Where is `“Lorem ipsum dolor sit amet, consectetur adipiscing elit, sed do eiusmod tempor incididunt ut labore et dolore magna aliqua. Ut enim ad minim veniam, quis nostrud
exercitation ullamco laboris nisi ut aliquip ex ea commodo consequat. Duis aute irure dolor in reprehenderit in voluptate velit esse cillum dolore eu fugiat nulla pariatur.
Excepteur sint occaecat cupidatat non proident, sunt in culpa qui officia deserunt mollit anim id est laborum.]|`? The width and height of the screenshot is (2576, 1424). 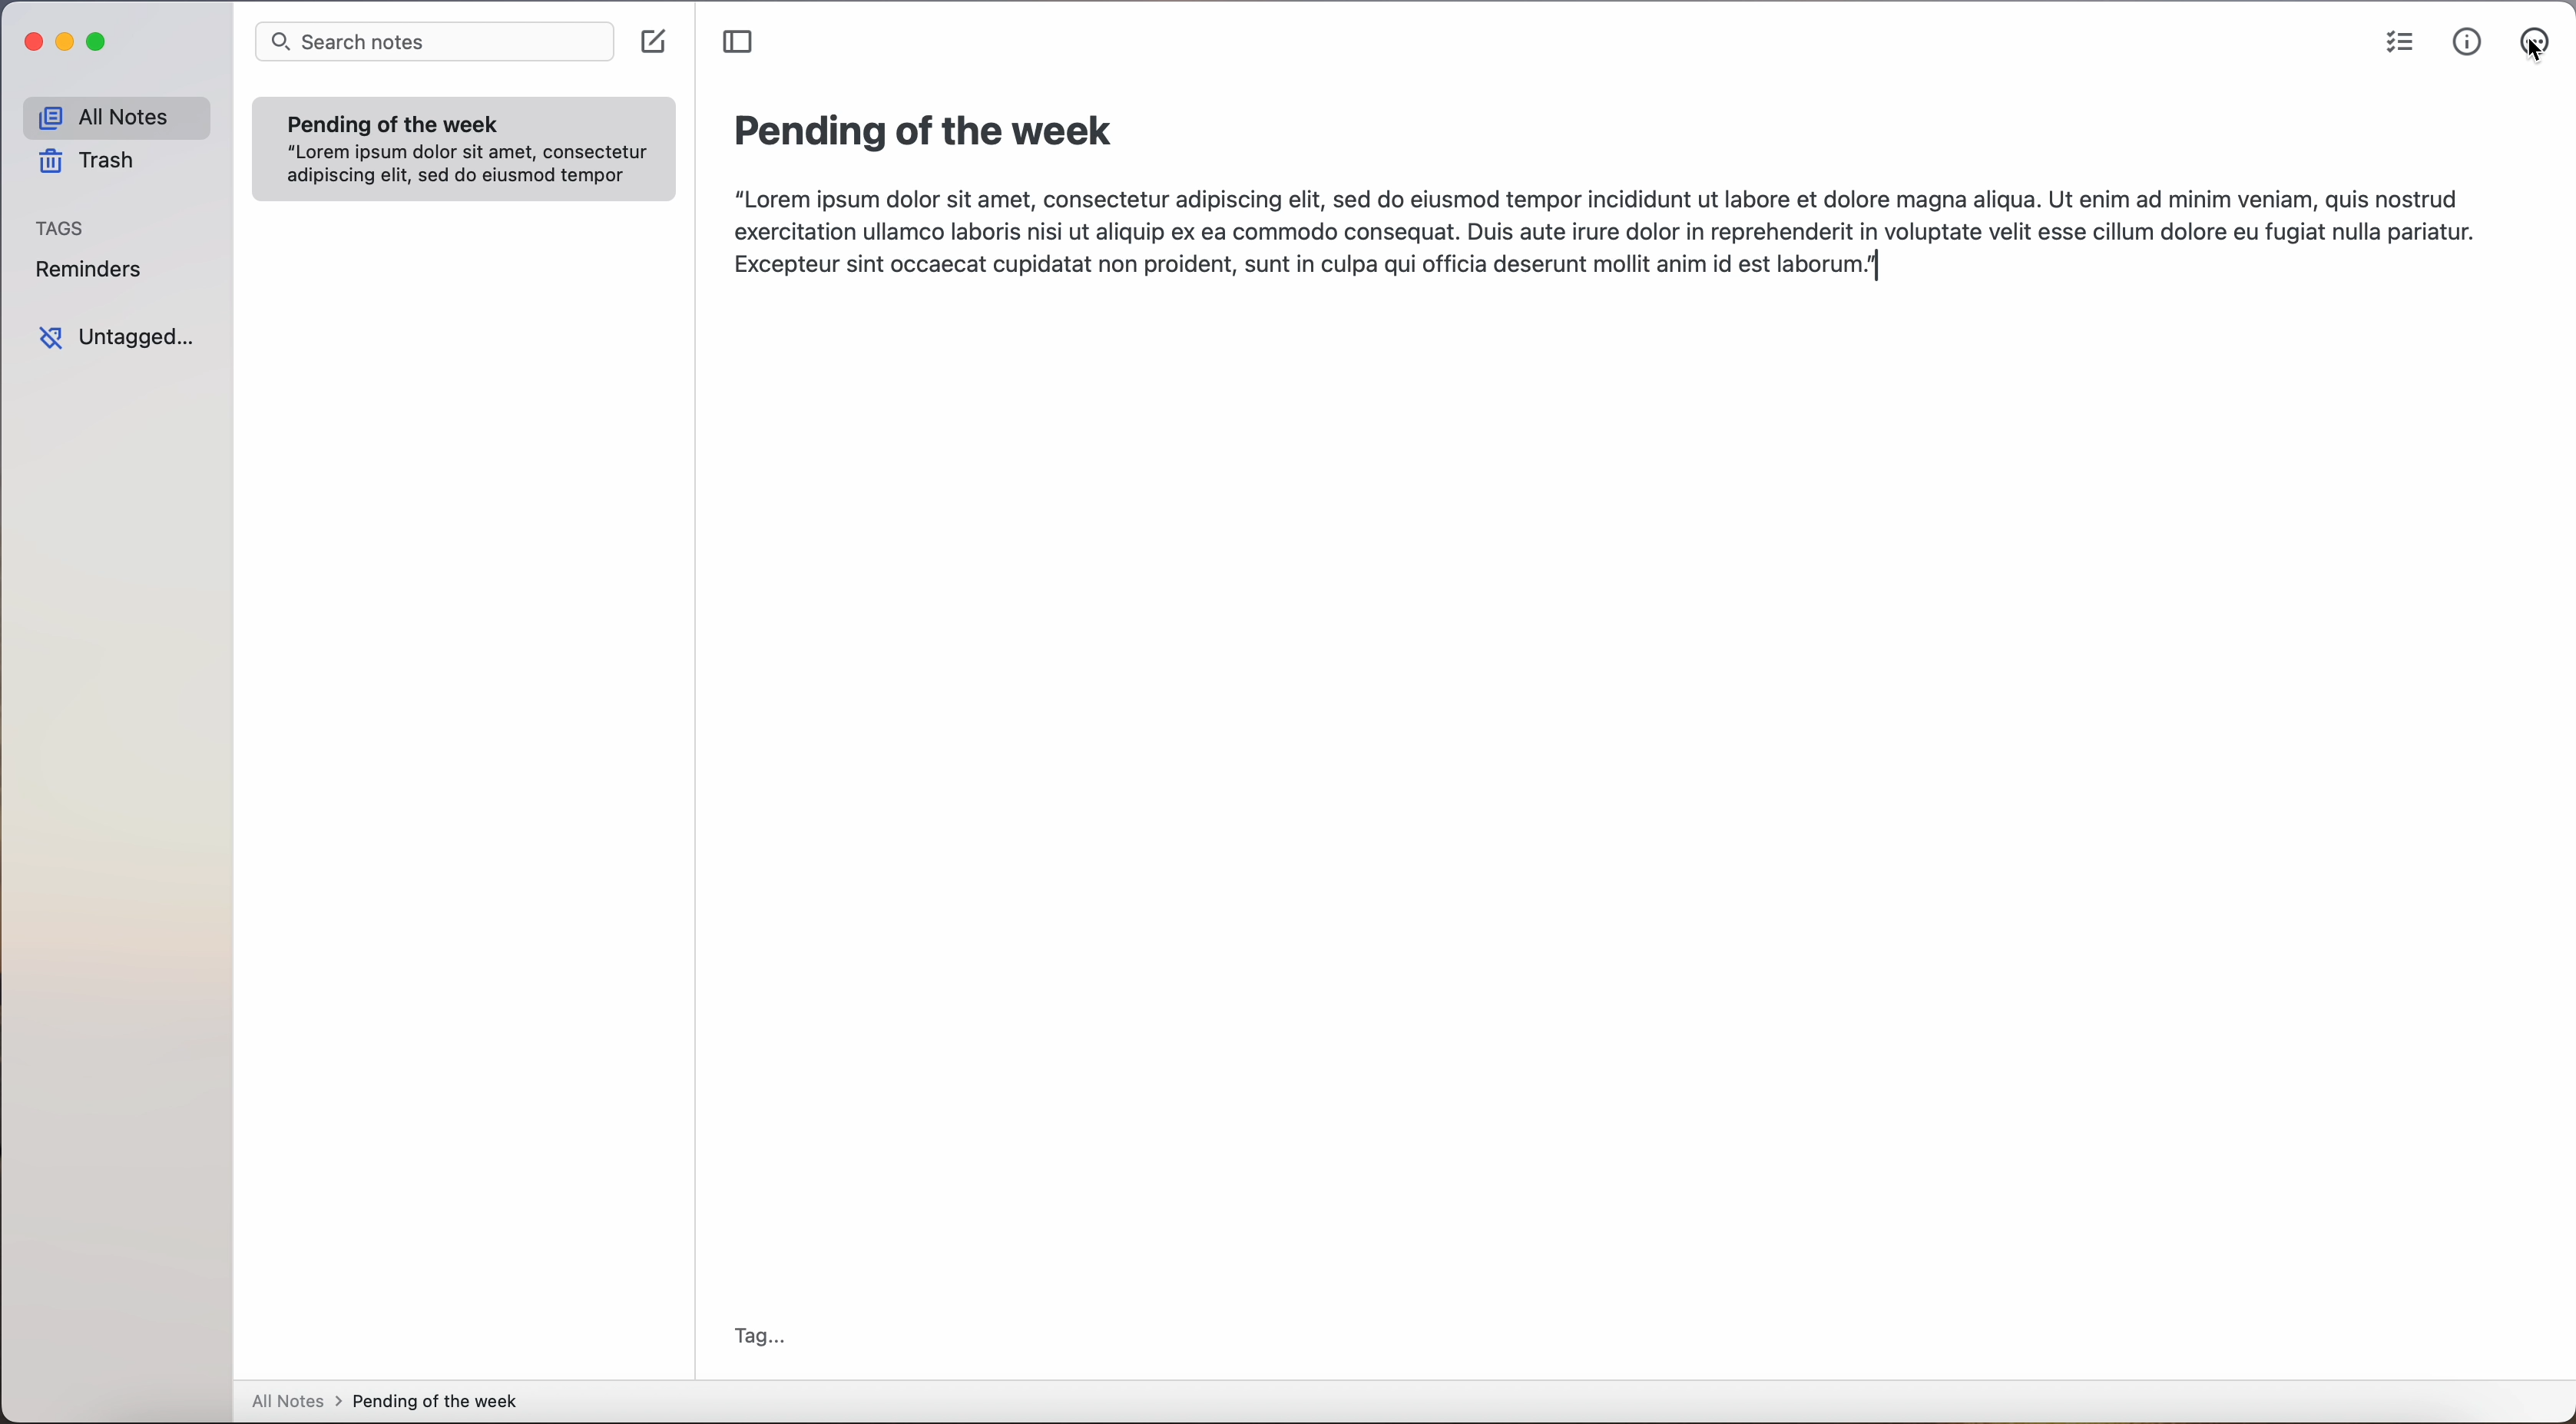 “Lorem ipsum dolor sit amet, consectetur adipiscing elit, sed do eiusmod tempor incididunt ut labore et dolore magna aliqua. Ut enim ad minim veniam, quis nostrud
exercitation ullamco laboris nisi ut aliquip ex ea commodo consequat. Duis aute irure dolor in reprehenderit in voluptate velit esse cillum dolore eu fugiat nulla pariatur.
Excepteur sint occaecat cupidatat non proident, sunt in culpa qui officia deserunt mollit anim id est laborum.]| is located at coordinates (1607, 237).